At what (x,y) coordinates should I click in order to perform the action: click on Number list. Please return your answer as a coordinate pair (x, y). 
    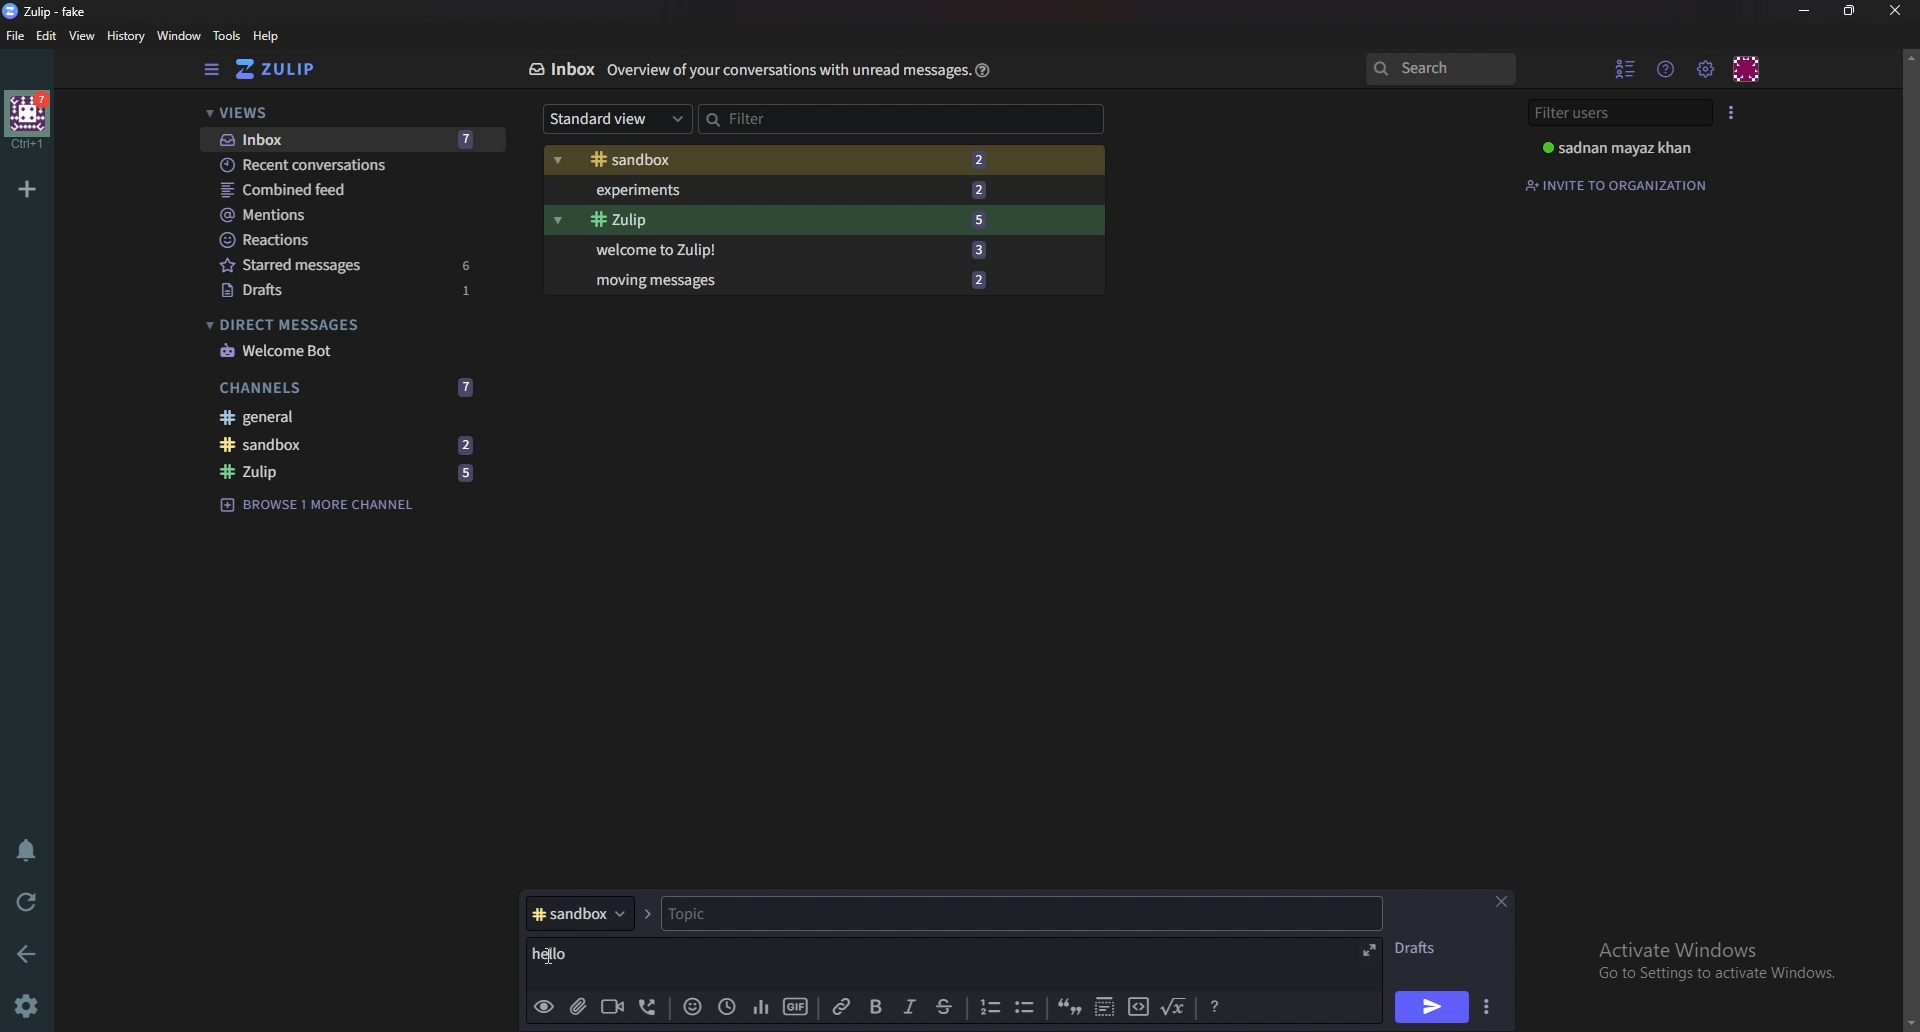
    Looking at the image, I should click on (987, 1007).